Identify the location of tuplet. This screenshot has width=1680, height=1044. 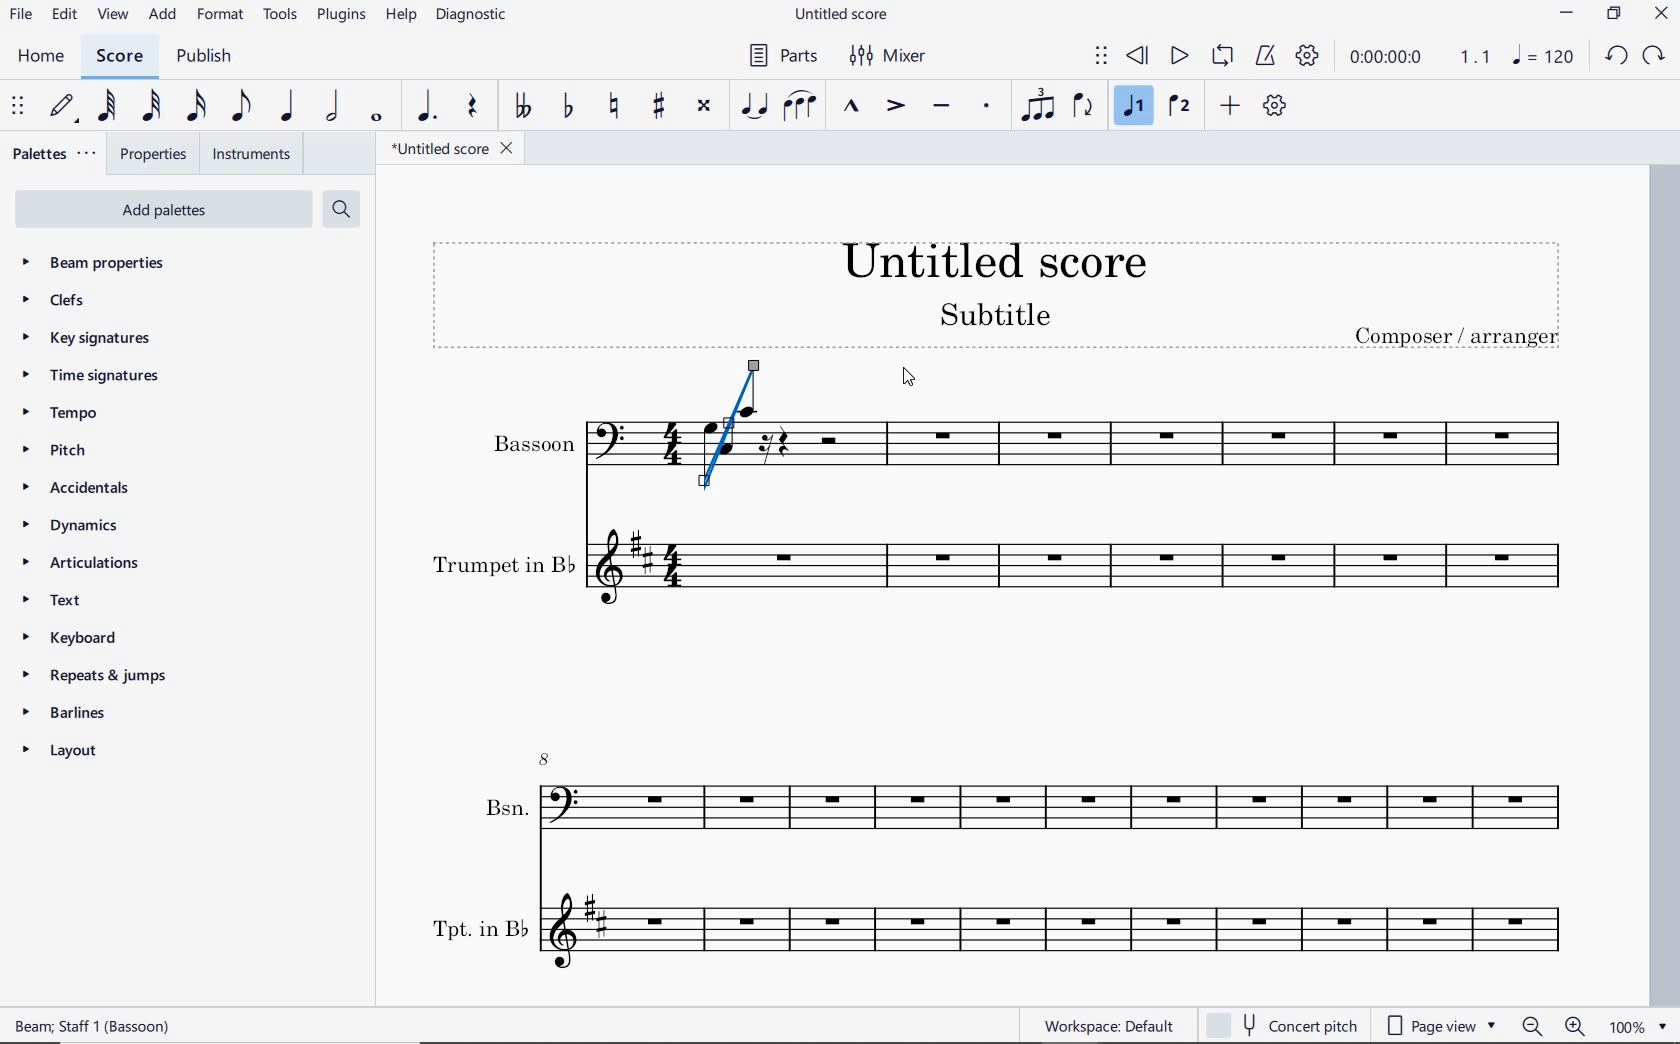
(1039, 104).